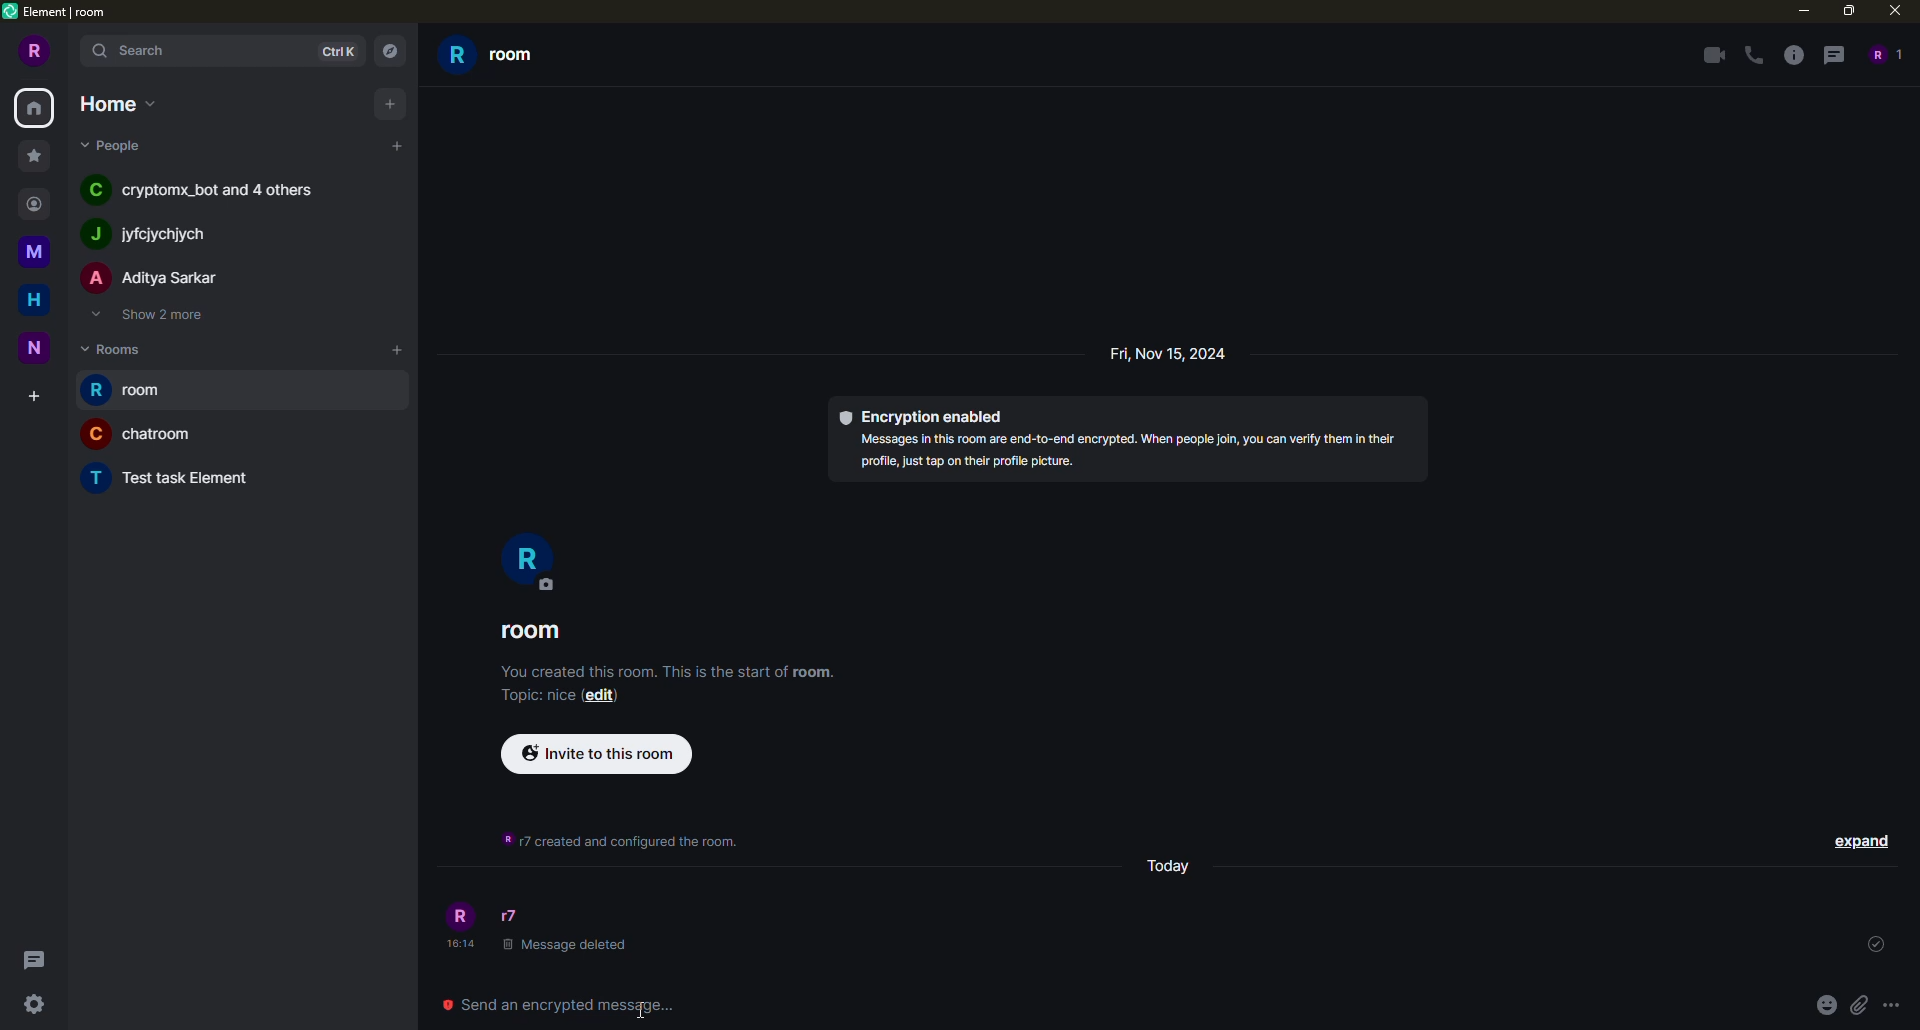  What do you see at coordinates (37, 107) in the screenshot?
I see `home` at bounding box center [37, 107].